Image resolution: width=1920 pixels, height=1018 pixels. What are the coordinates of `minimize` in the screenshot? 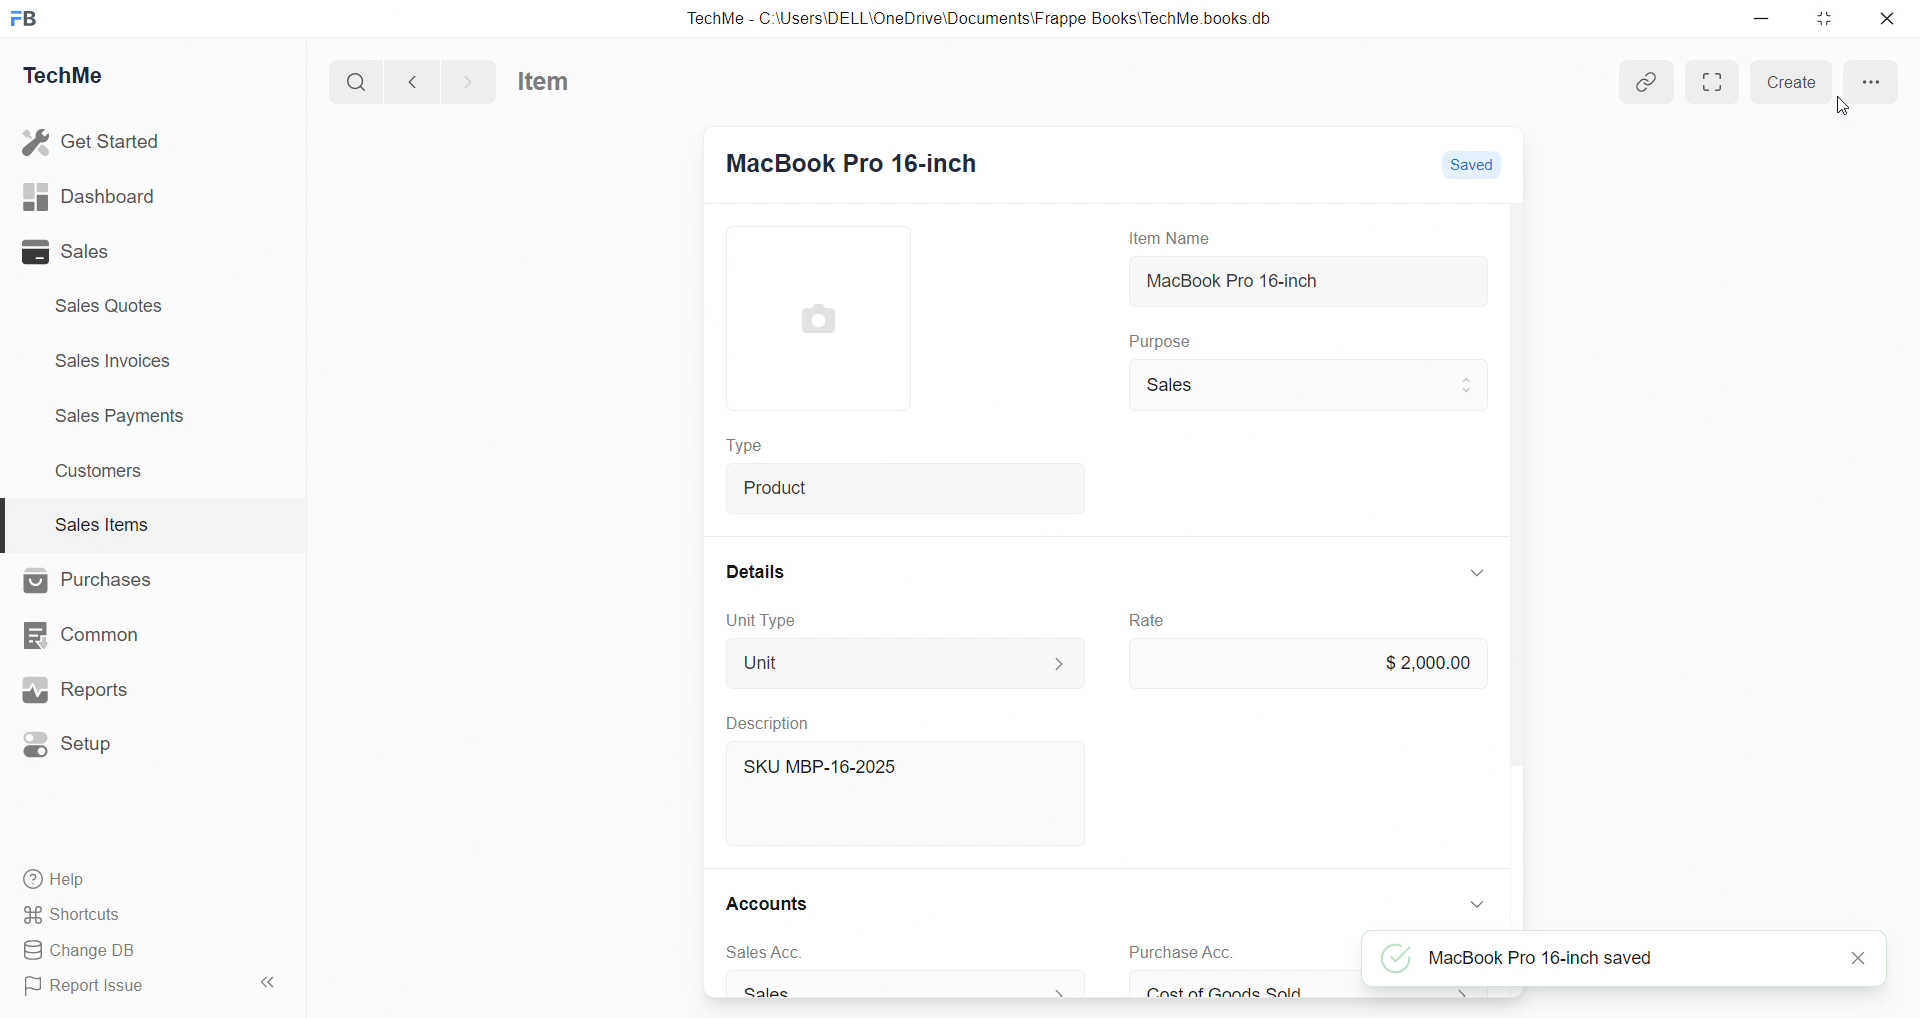 It's located at (1761, 17).